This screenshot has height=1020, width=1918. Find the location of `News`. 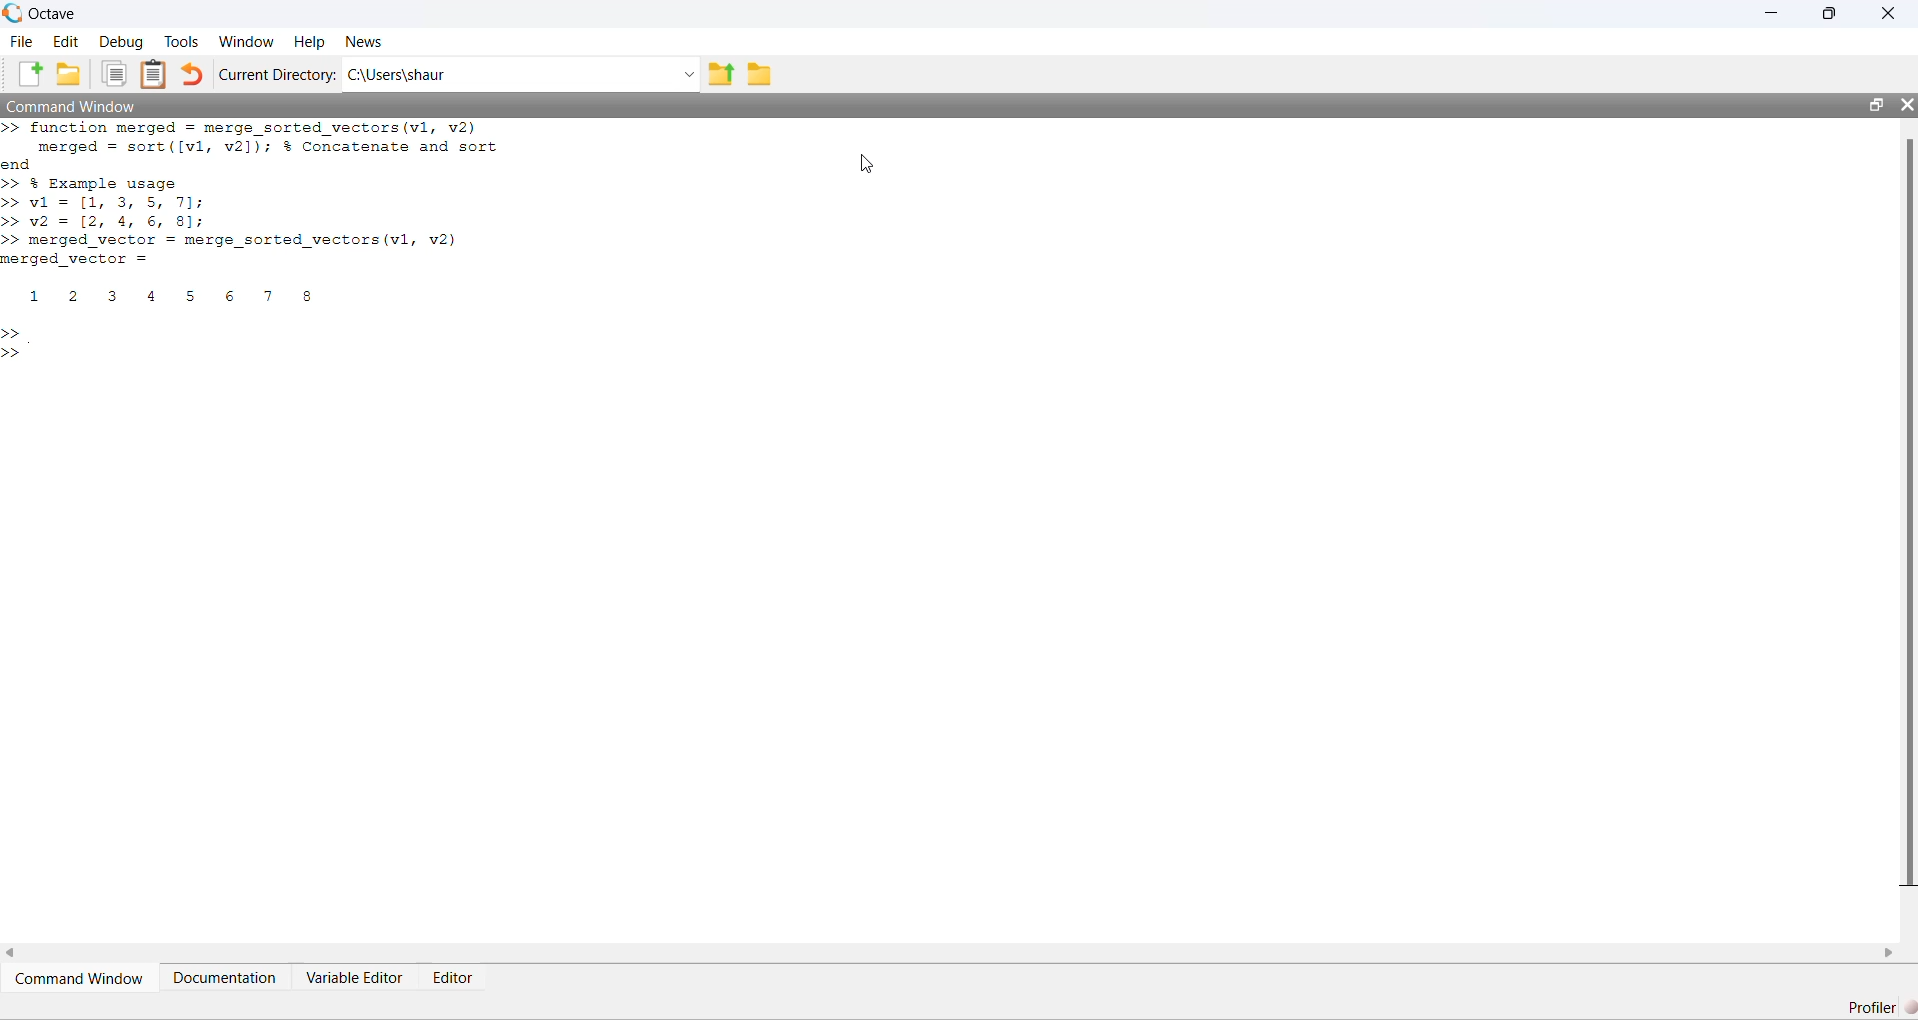

News is located at coordinates (364, 42).